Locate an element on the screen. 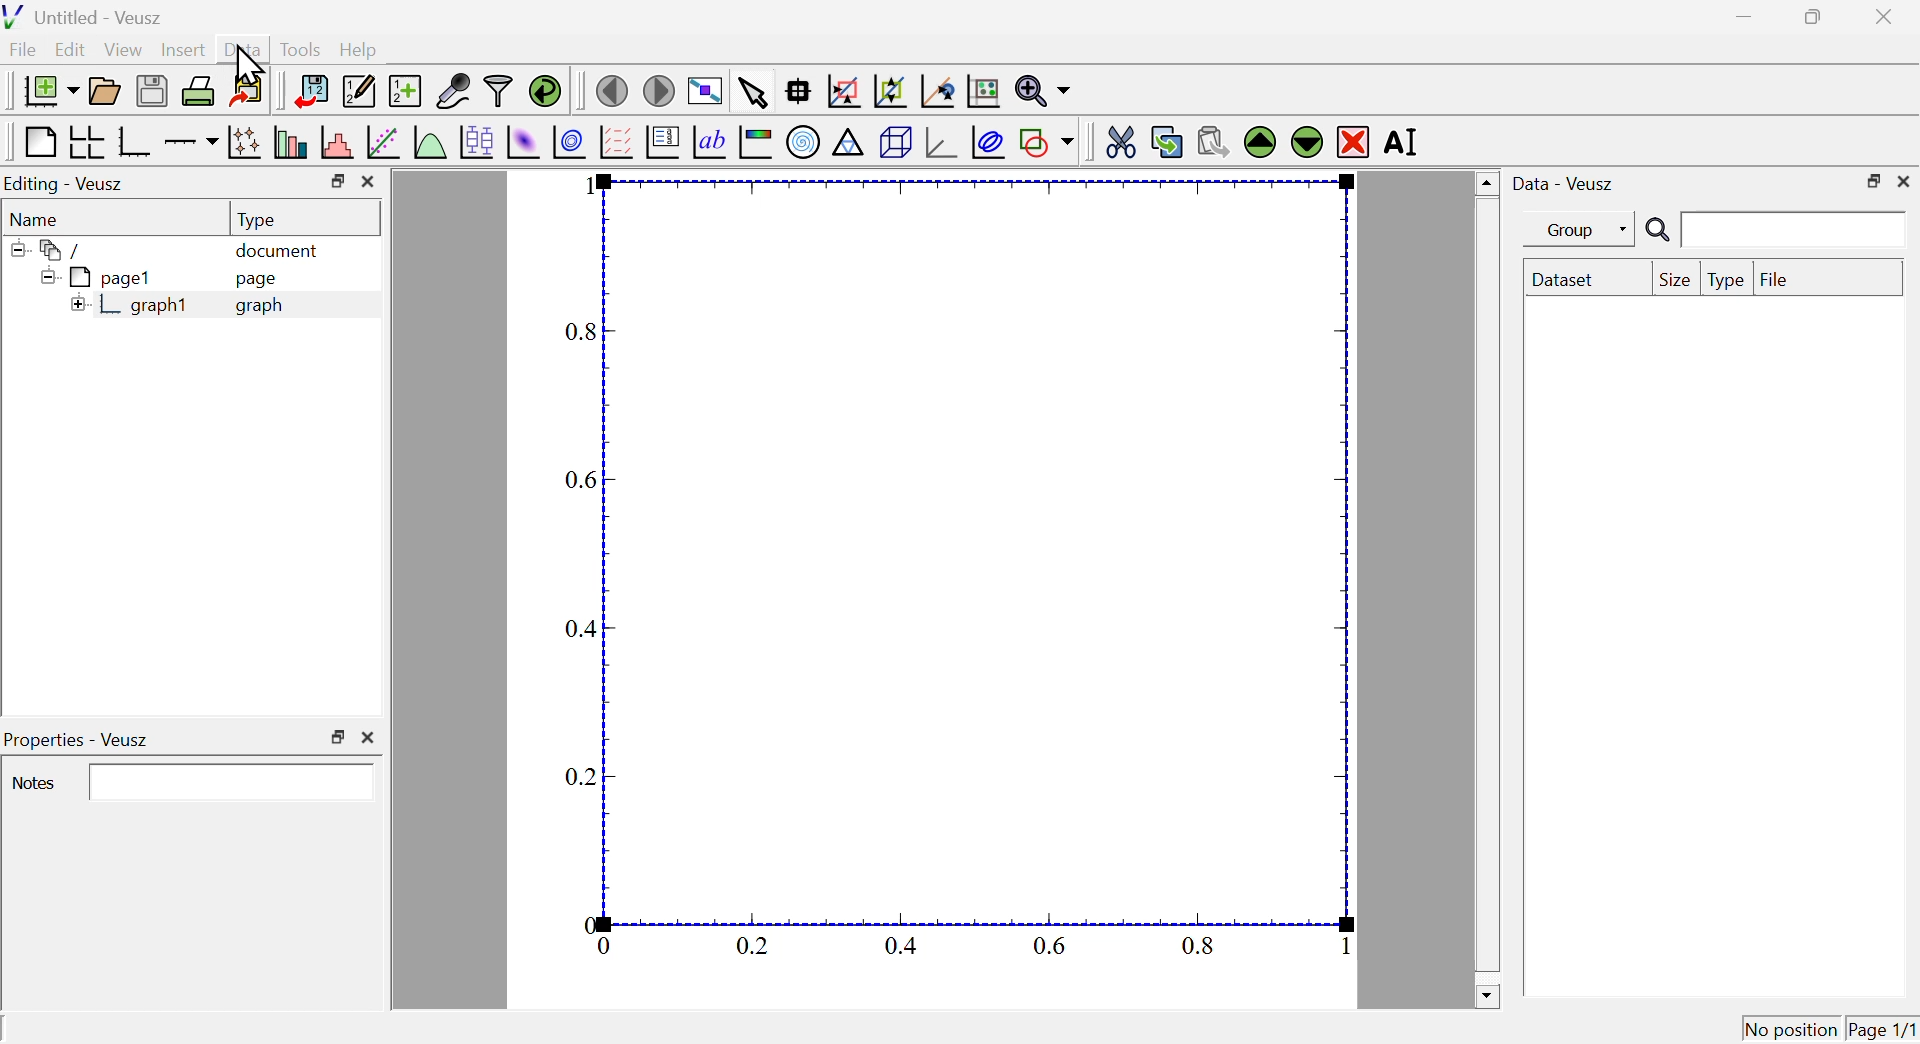  Data is located at coordinates (243, 47).